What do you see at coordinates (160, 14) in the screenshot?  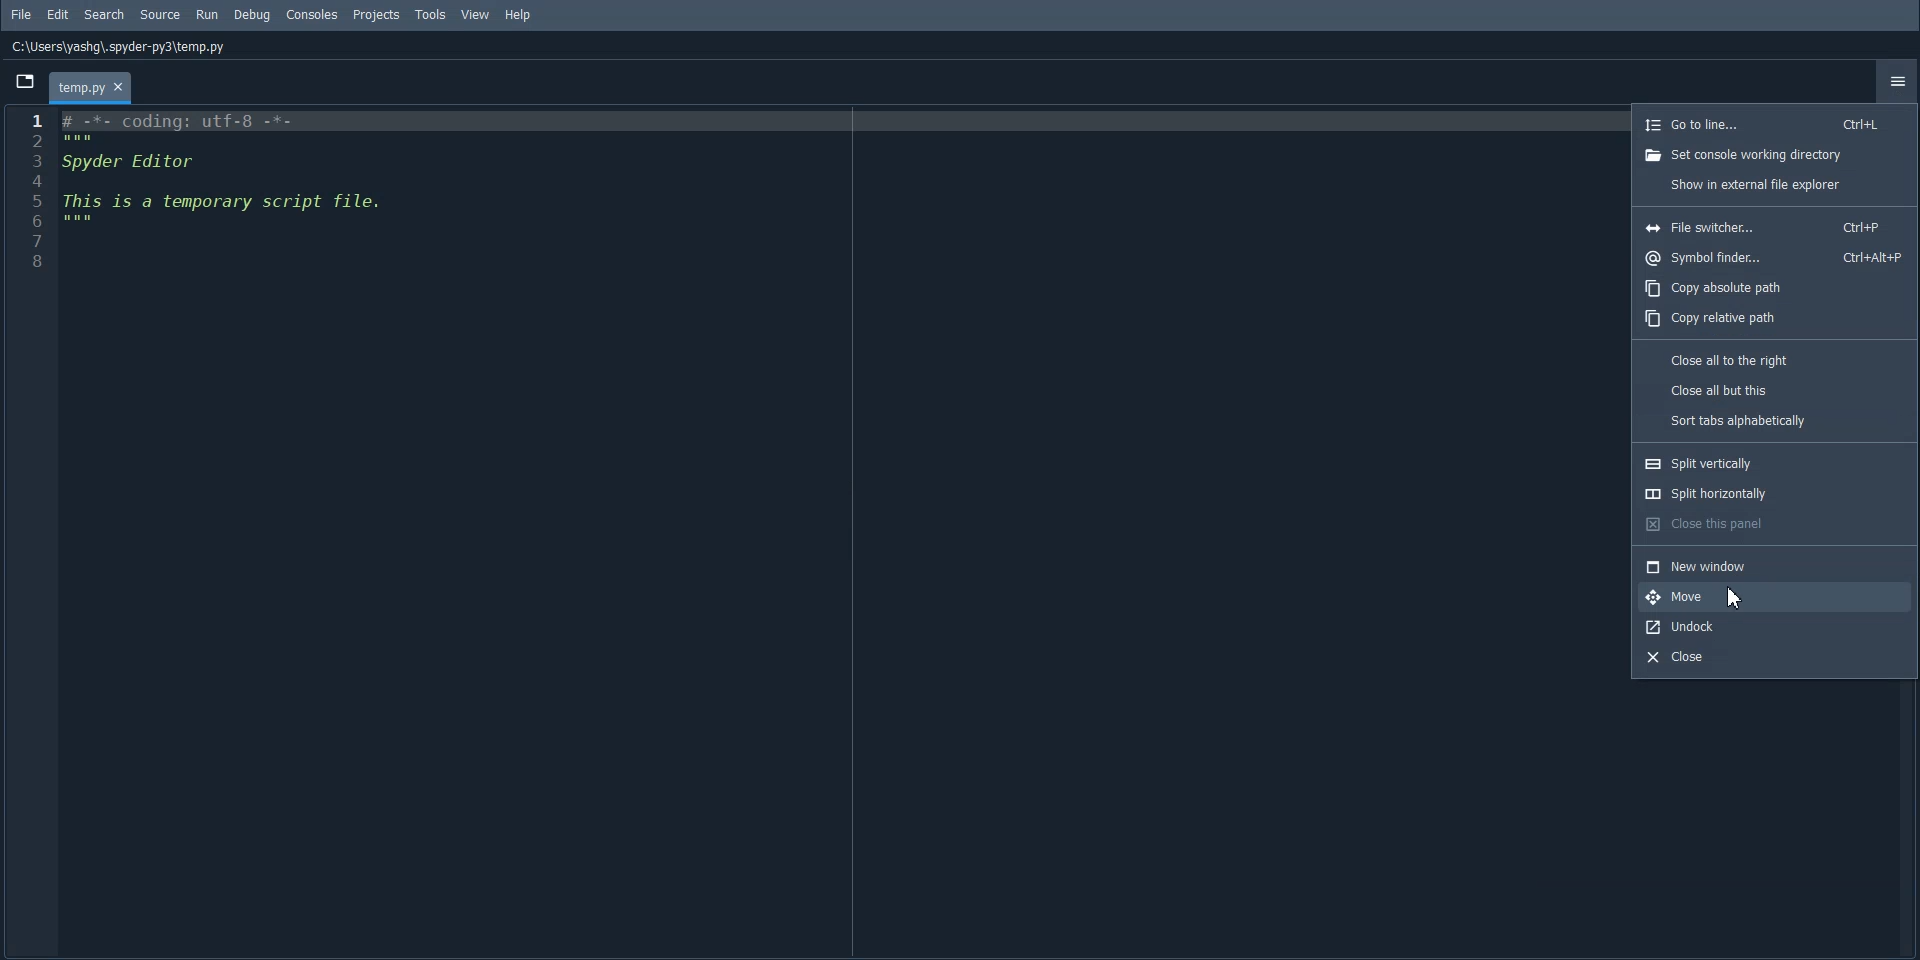 I see `Source` at bounding box center [160, 14].